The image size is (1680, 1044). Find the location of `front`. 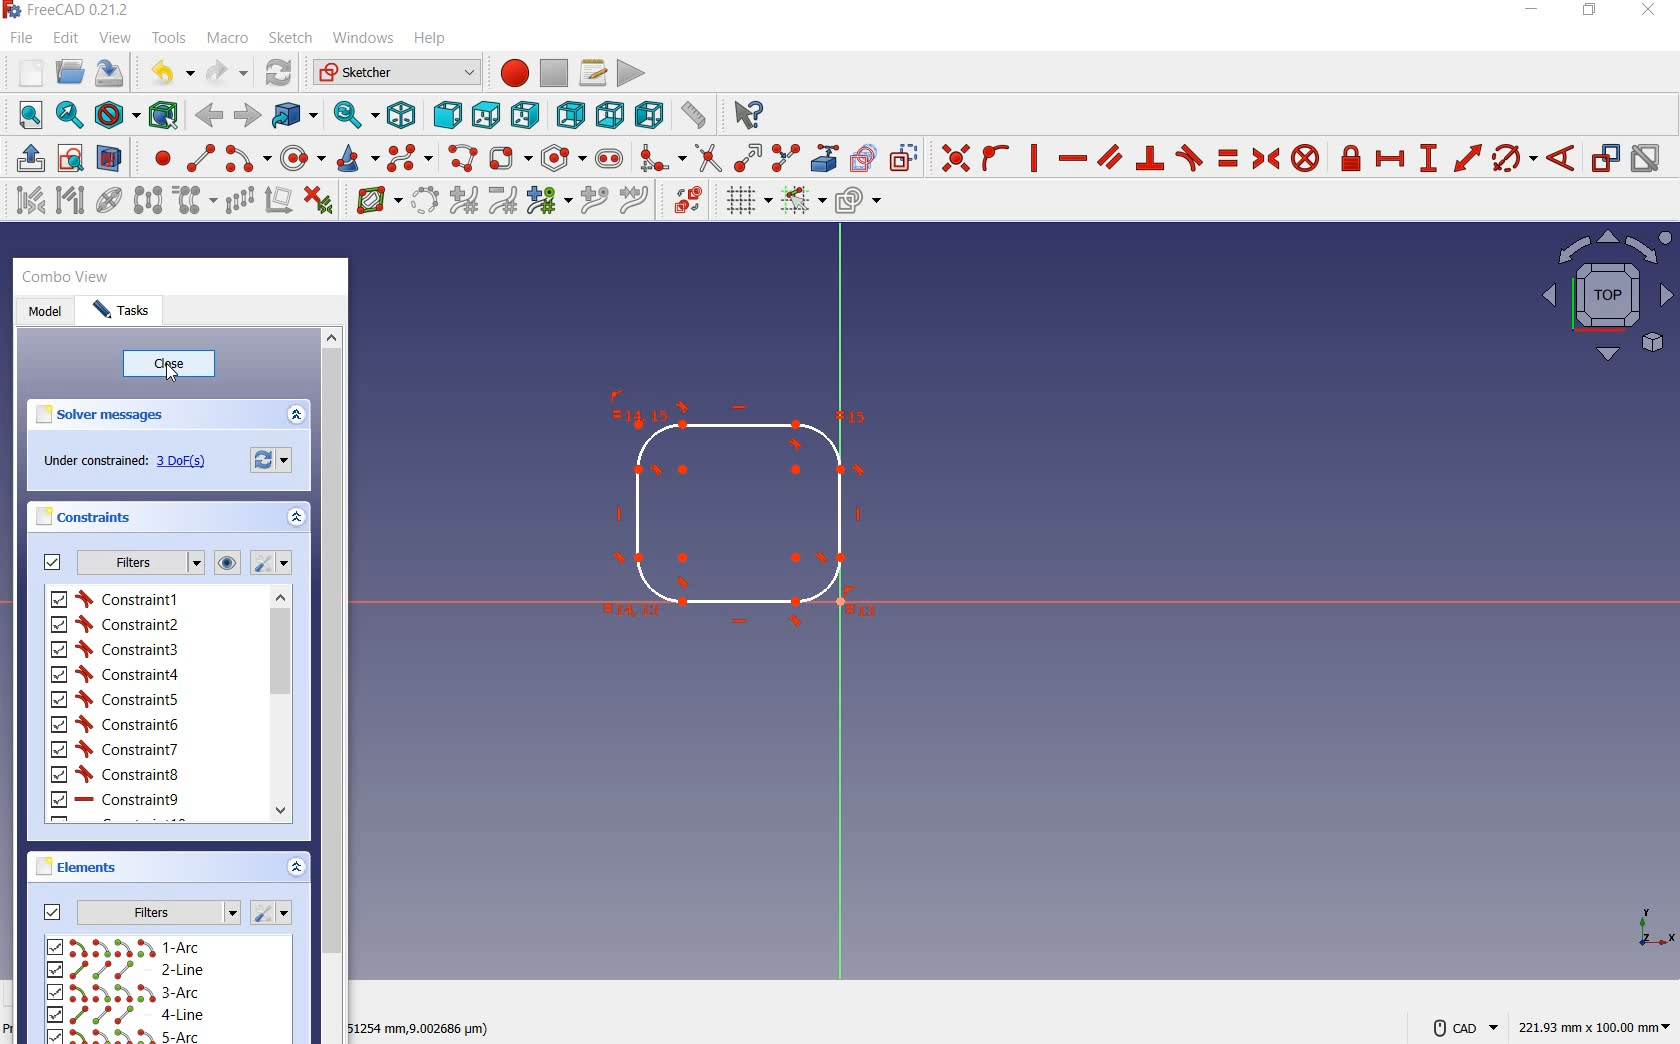

front is located at coordinates (449, 115).